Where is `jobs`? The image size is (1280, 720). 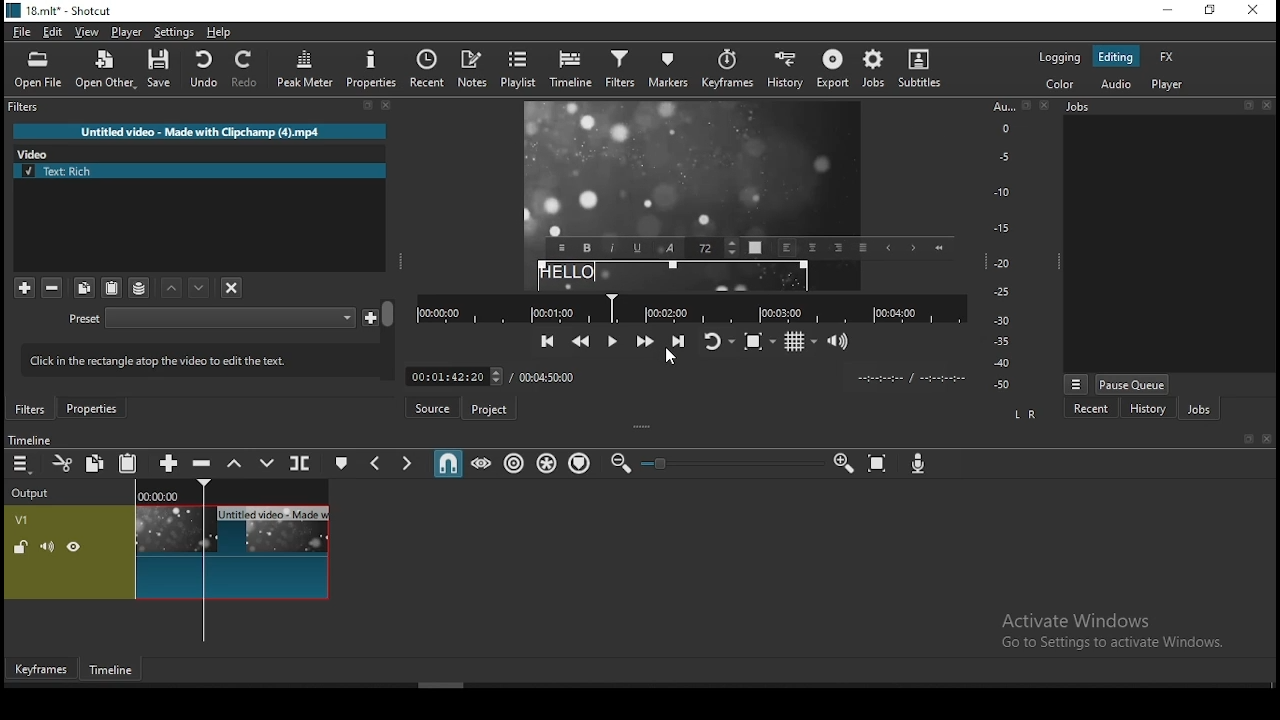 jobs is located at coordinates (1198, 408).